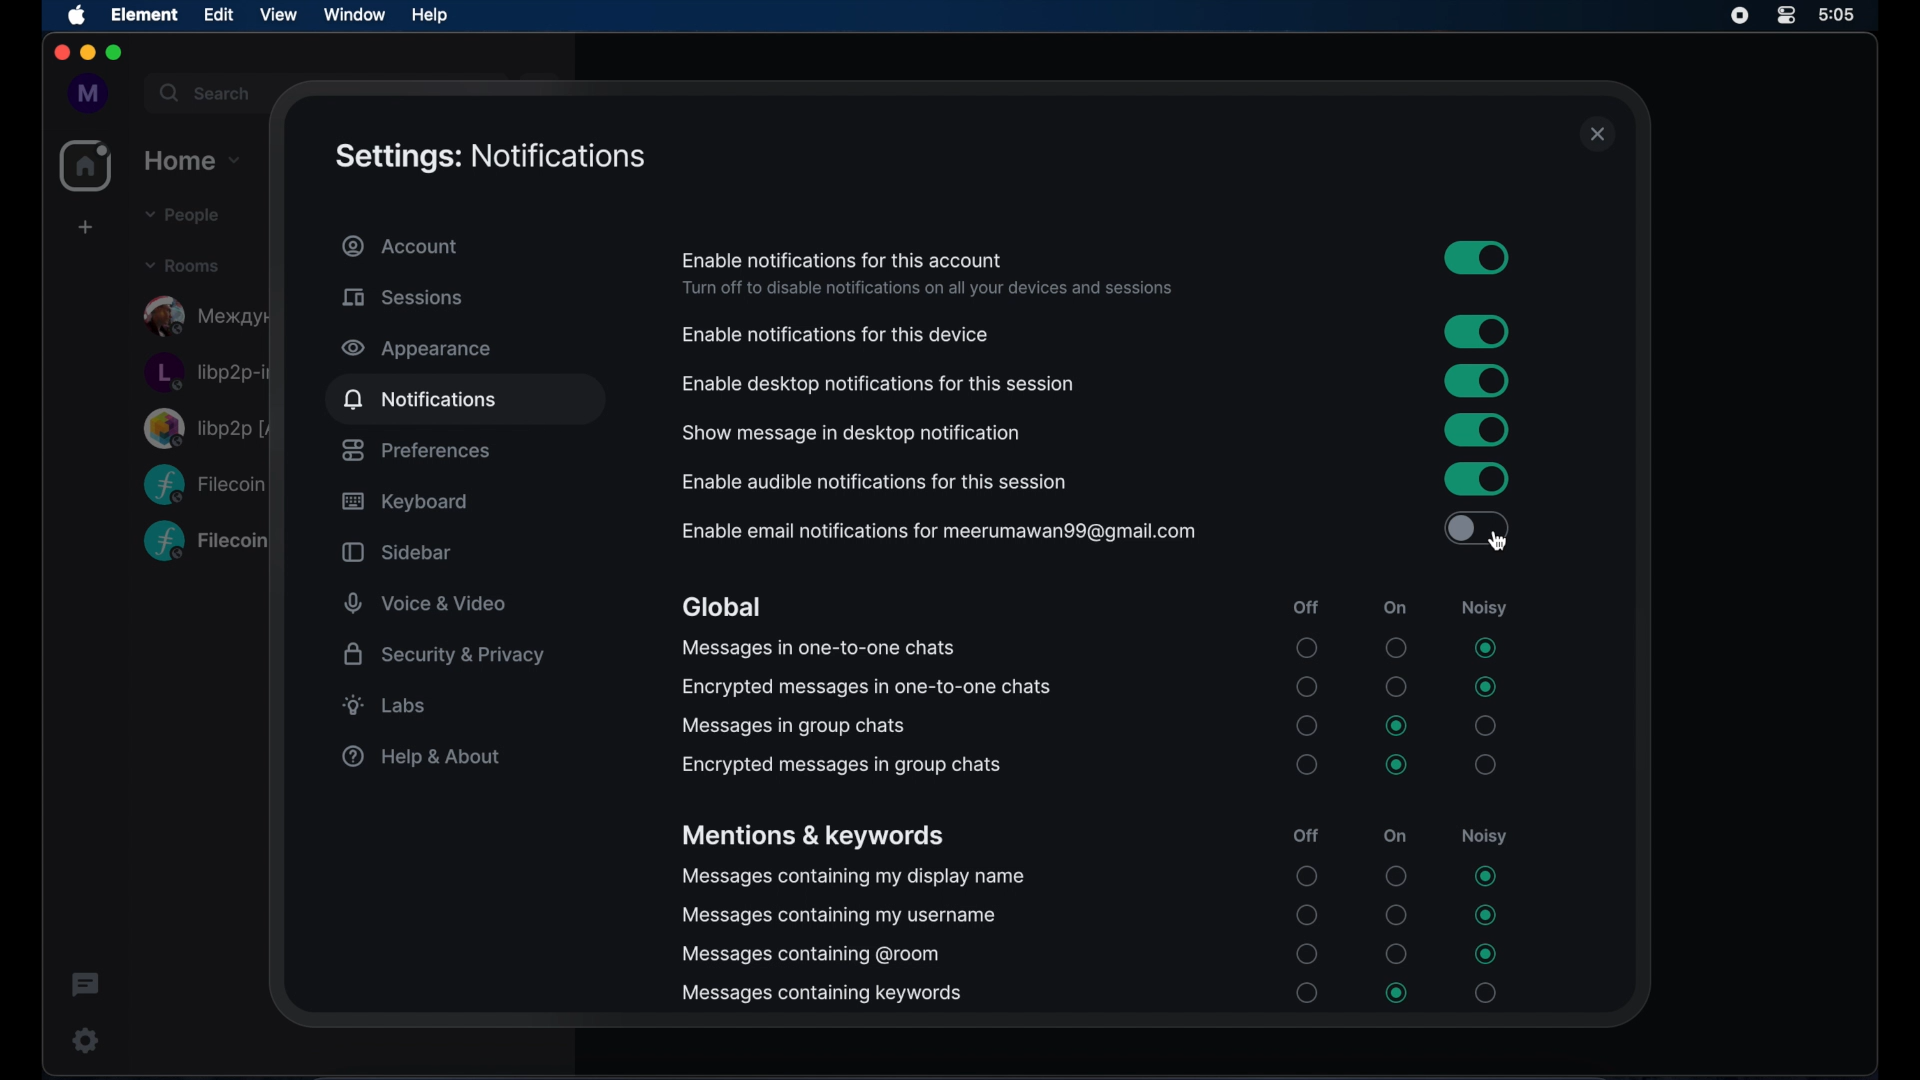 This screenshot has height=1080, width=1920. I want to click on radio button, so click(1398, 726).